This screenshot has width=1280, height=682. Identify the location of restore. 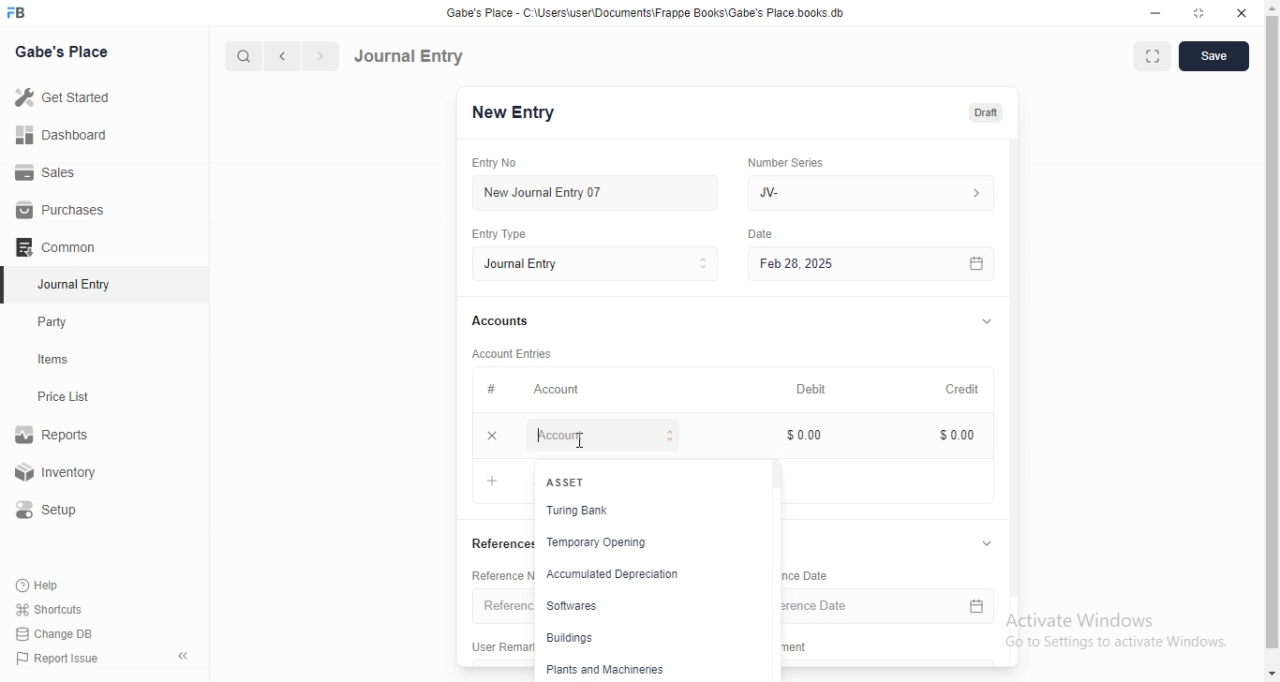
(1198, 13).